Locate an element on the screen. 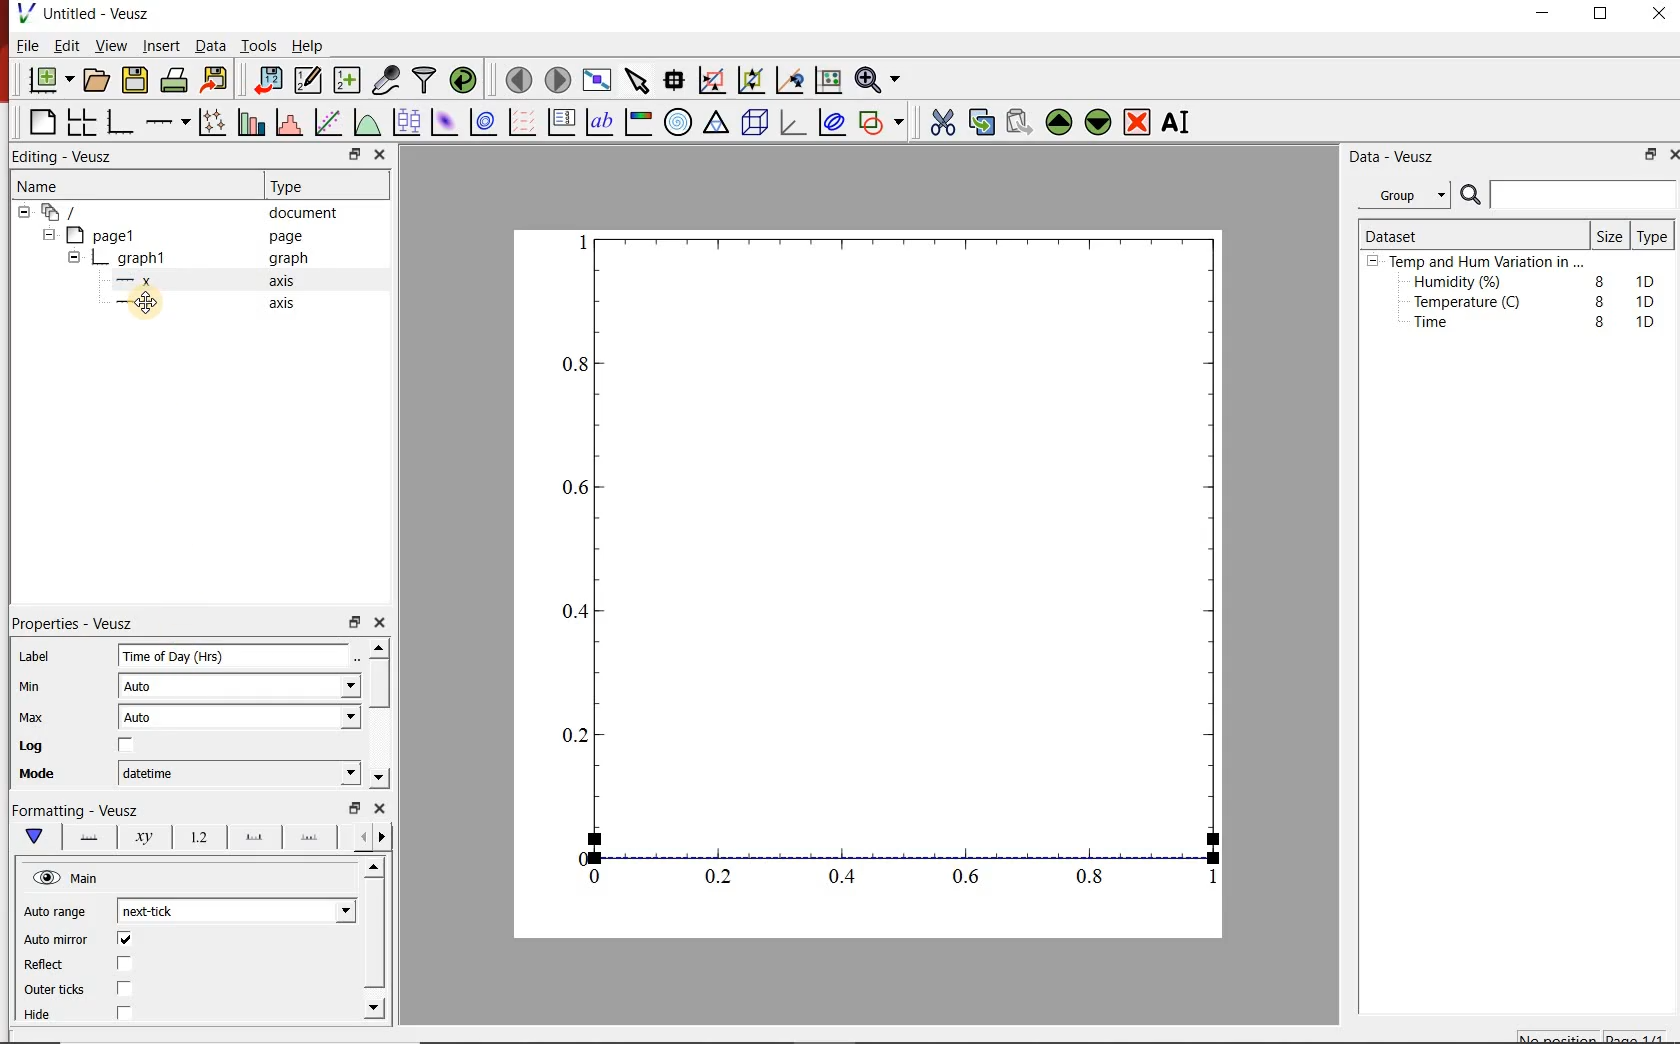  open a document is located at coordinates (98, 81).